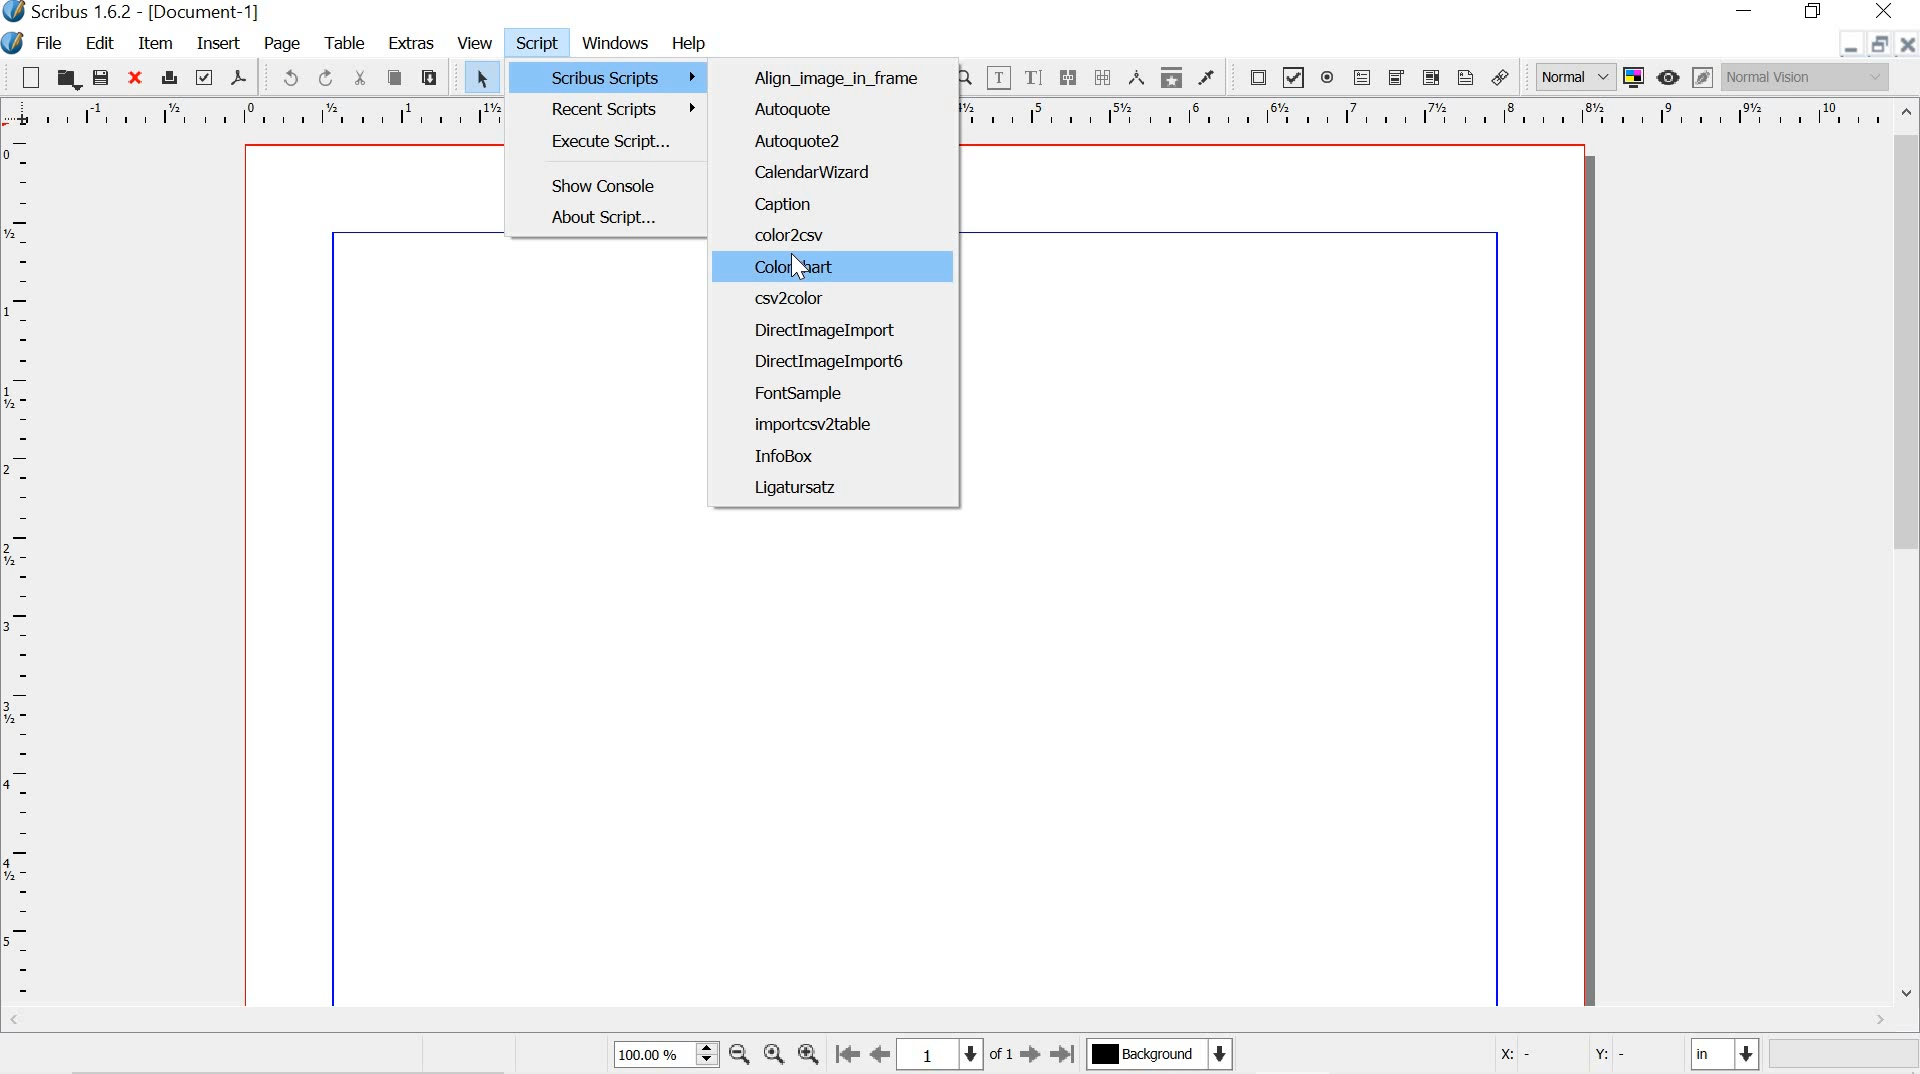 Image resolution: width=1920 pixels, height=1074 pixels. What do you see at coordinates (740, 1057) in the screenshot?
I see `zoom out` at bounding box center [740, 1057].